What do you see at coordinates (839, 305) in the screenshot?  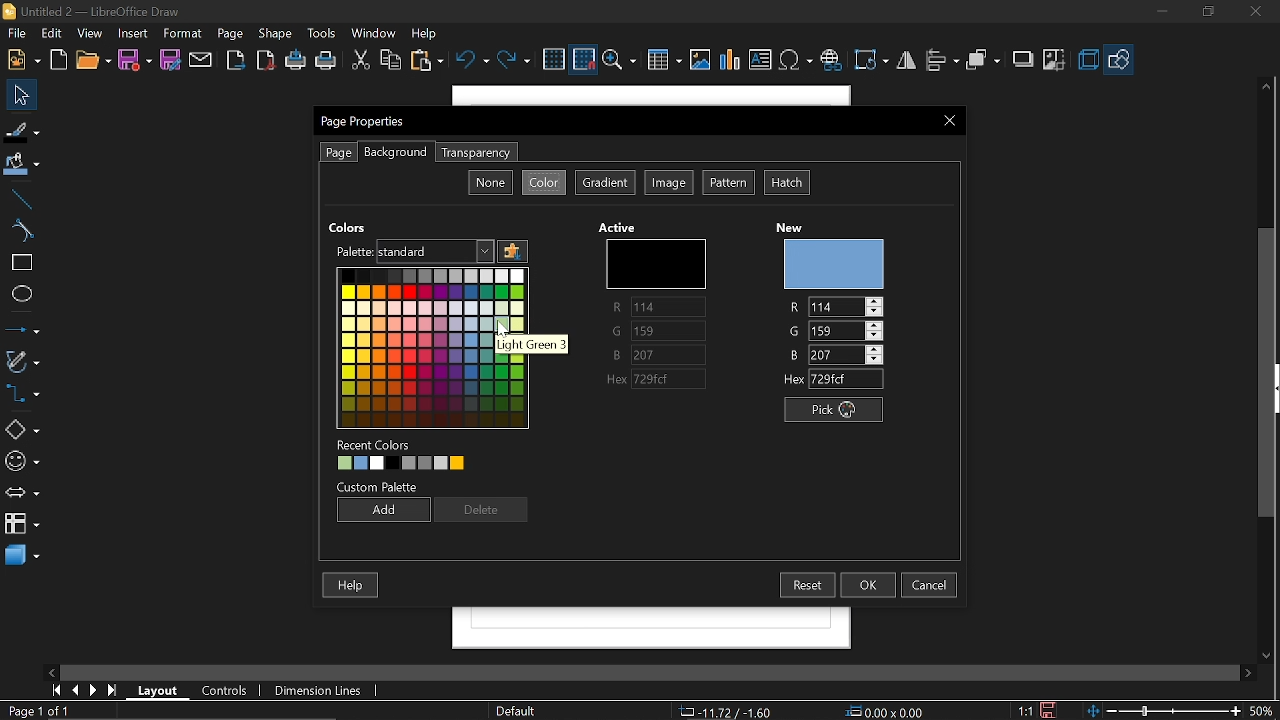 I see `R` at bounding box center [839, 305].